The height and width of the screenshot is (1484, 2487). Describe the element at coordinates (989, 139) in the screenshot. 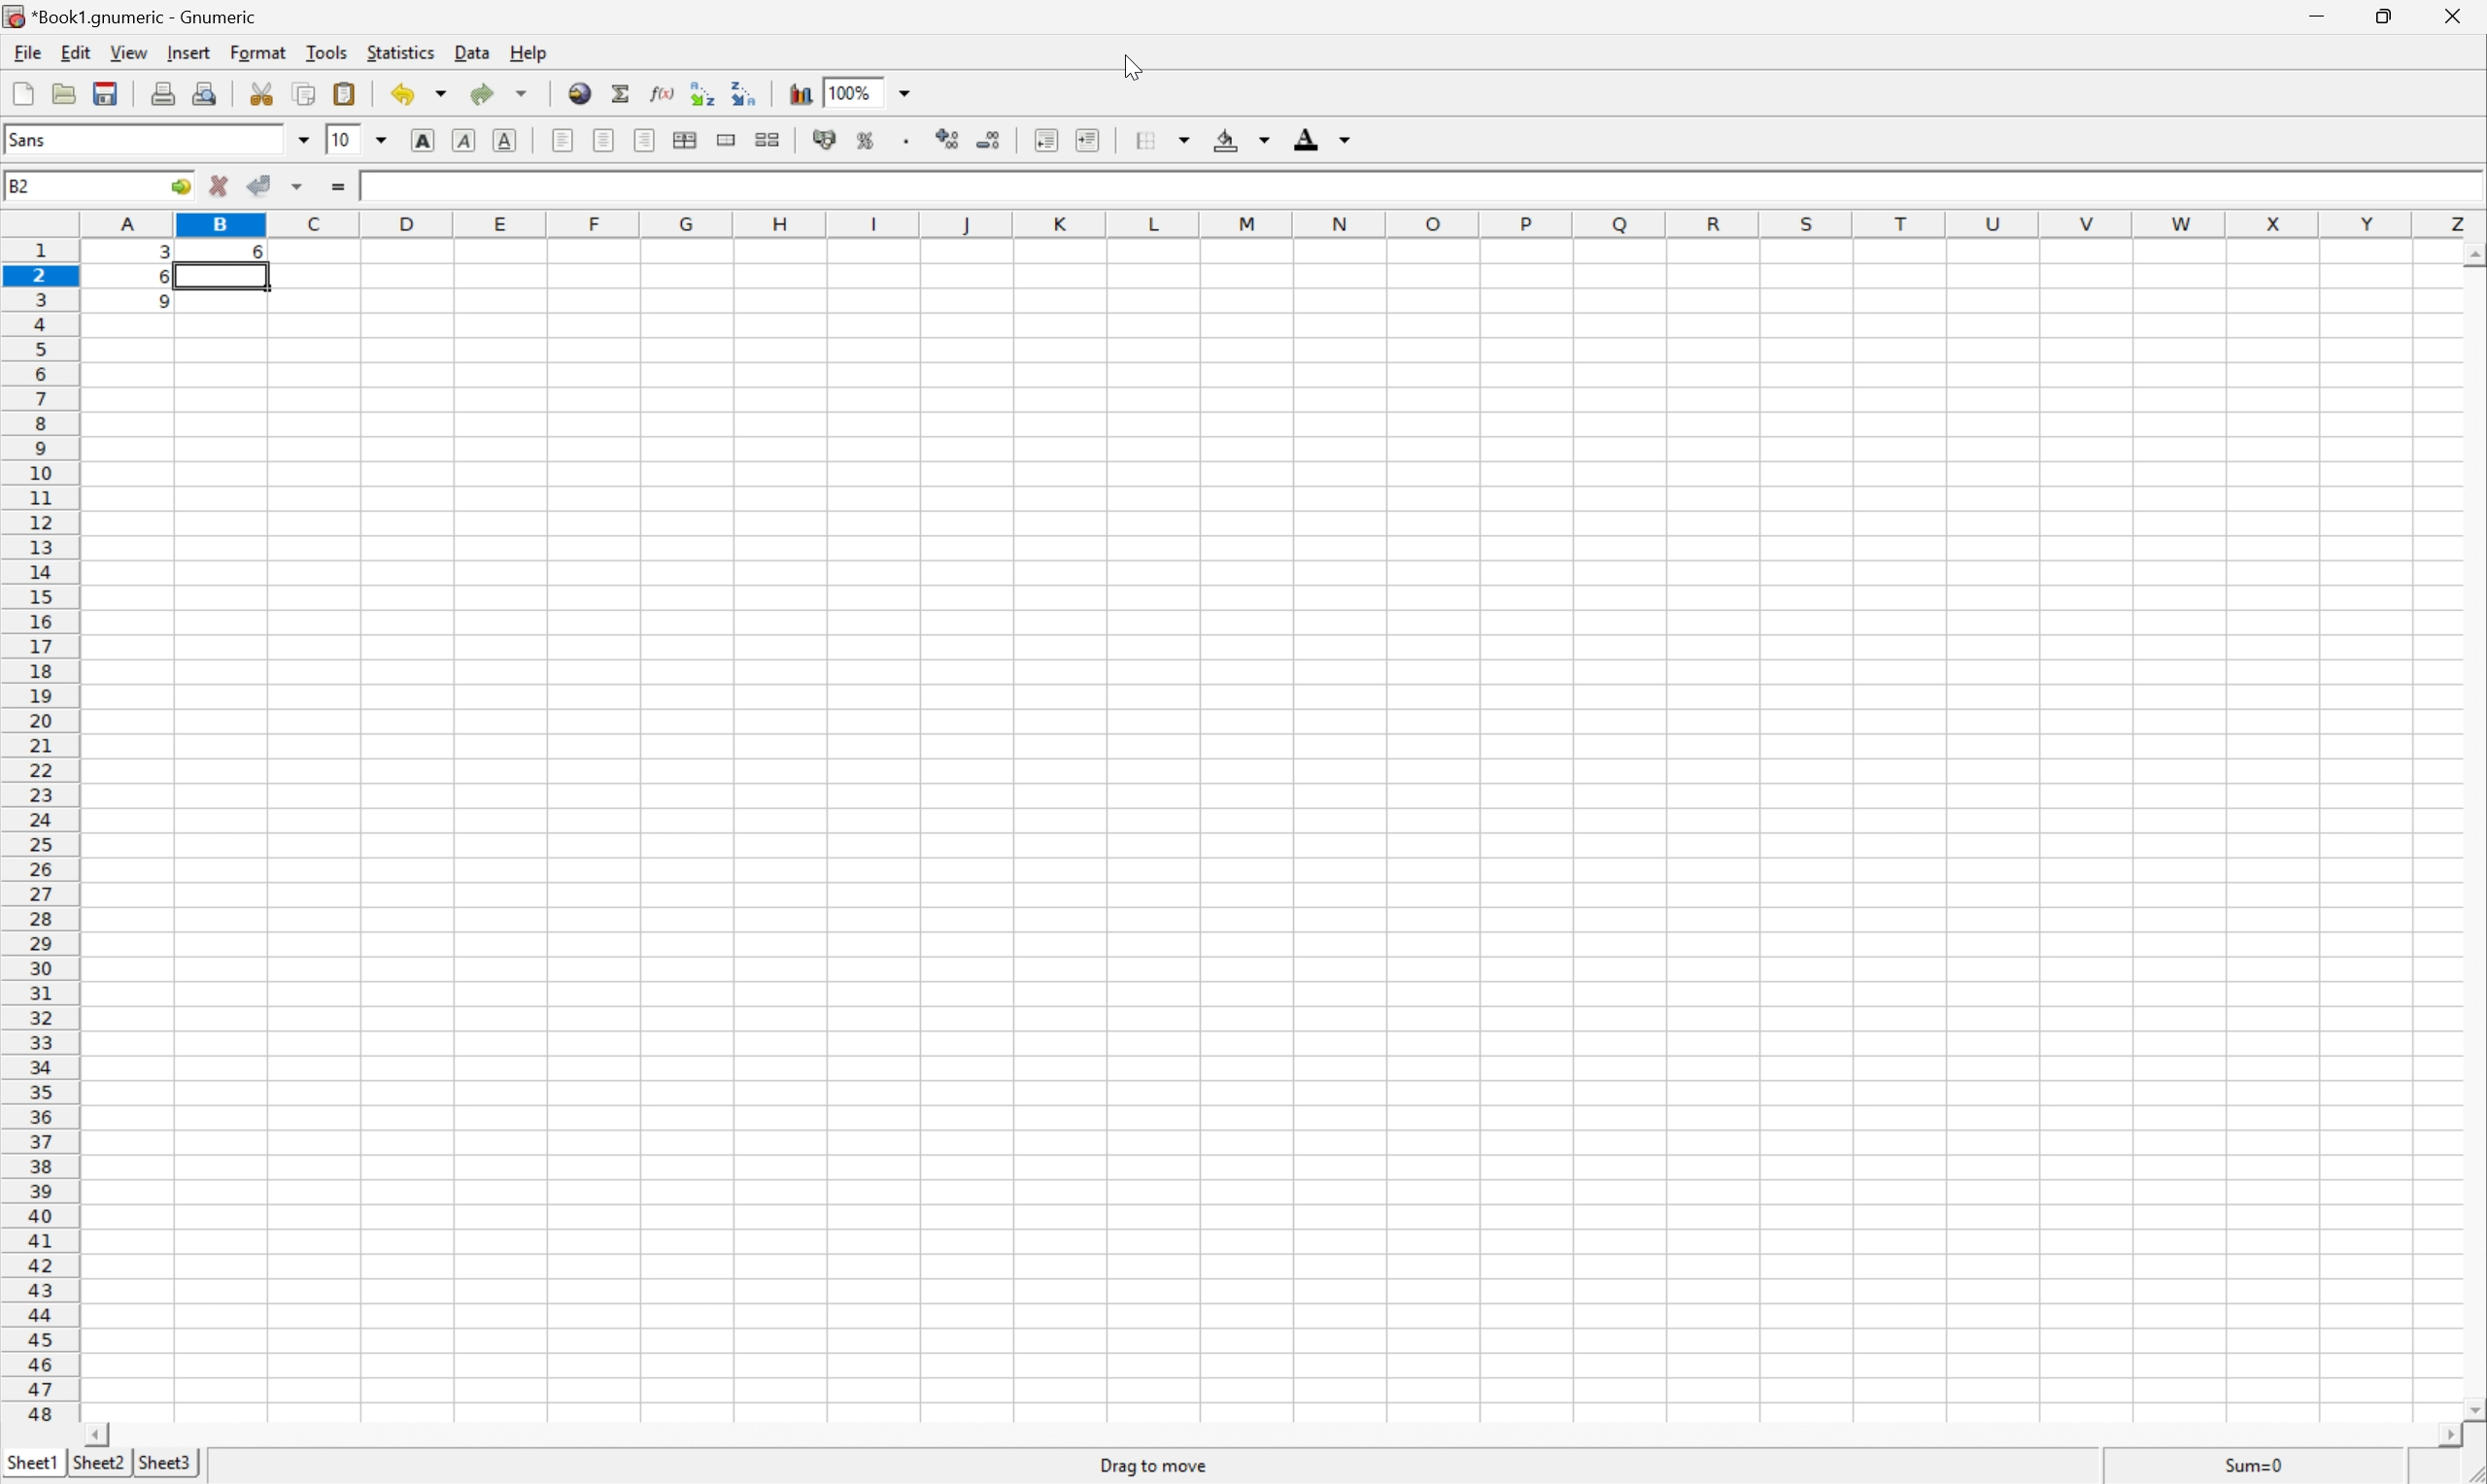

I see `Decrease the number of decimals displayed` at that location.